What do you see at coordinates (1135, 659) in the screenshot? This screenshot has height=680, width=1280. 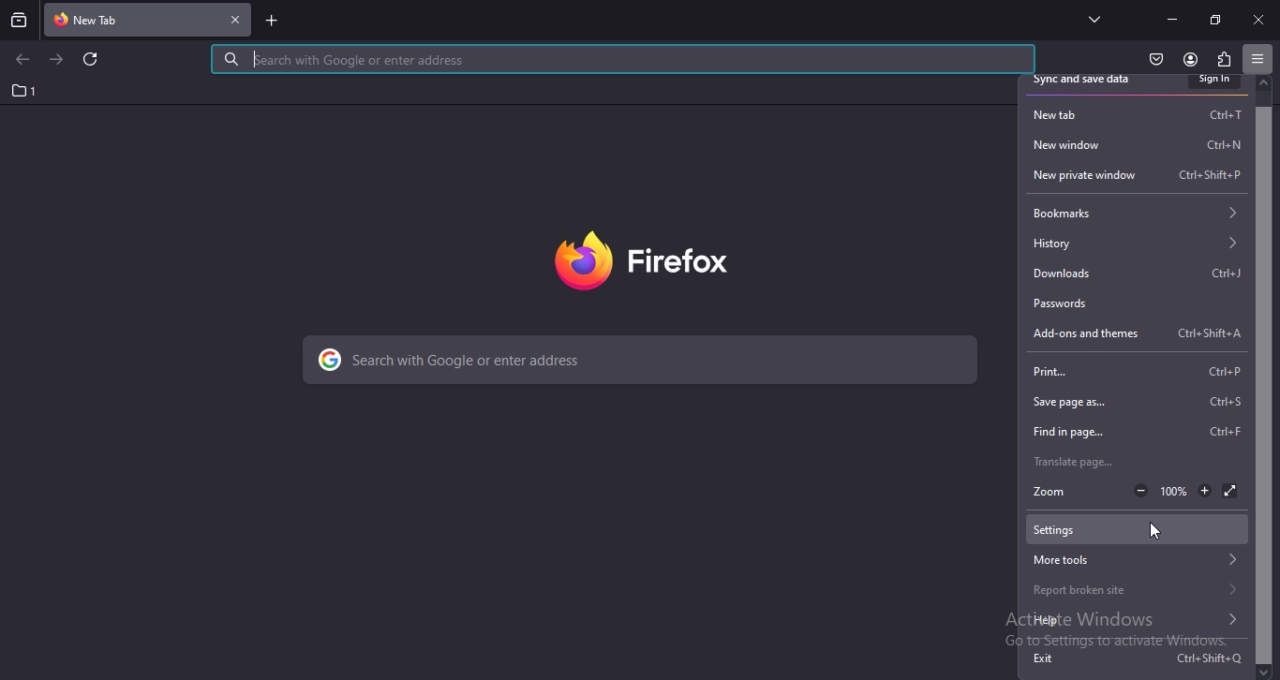 I see `exit` at bounding box center [1135, 659].